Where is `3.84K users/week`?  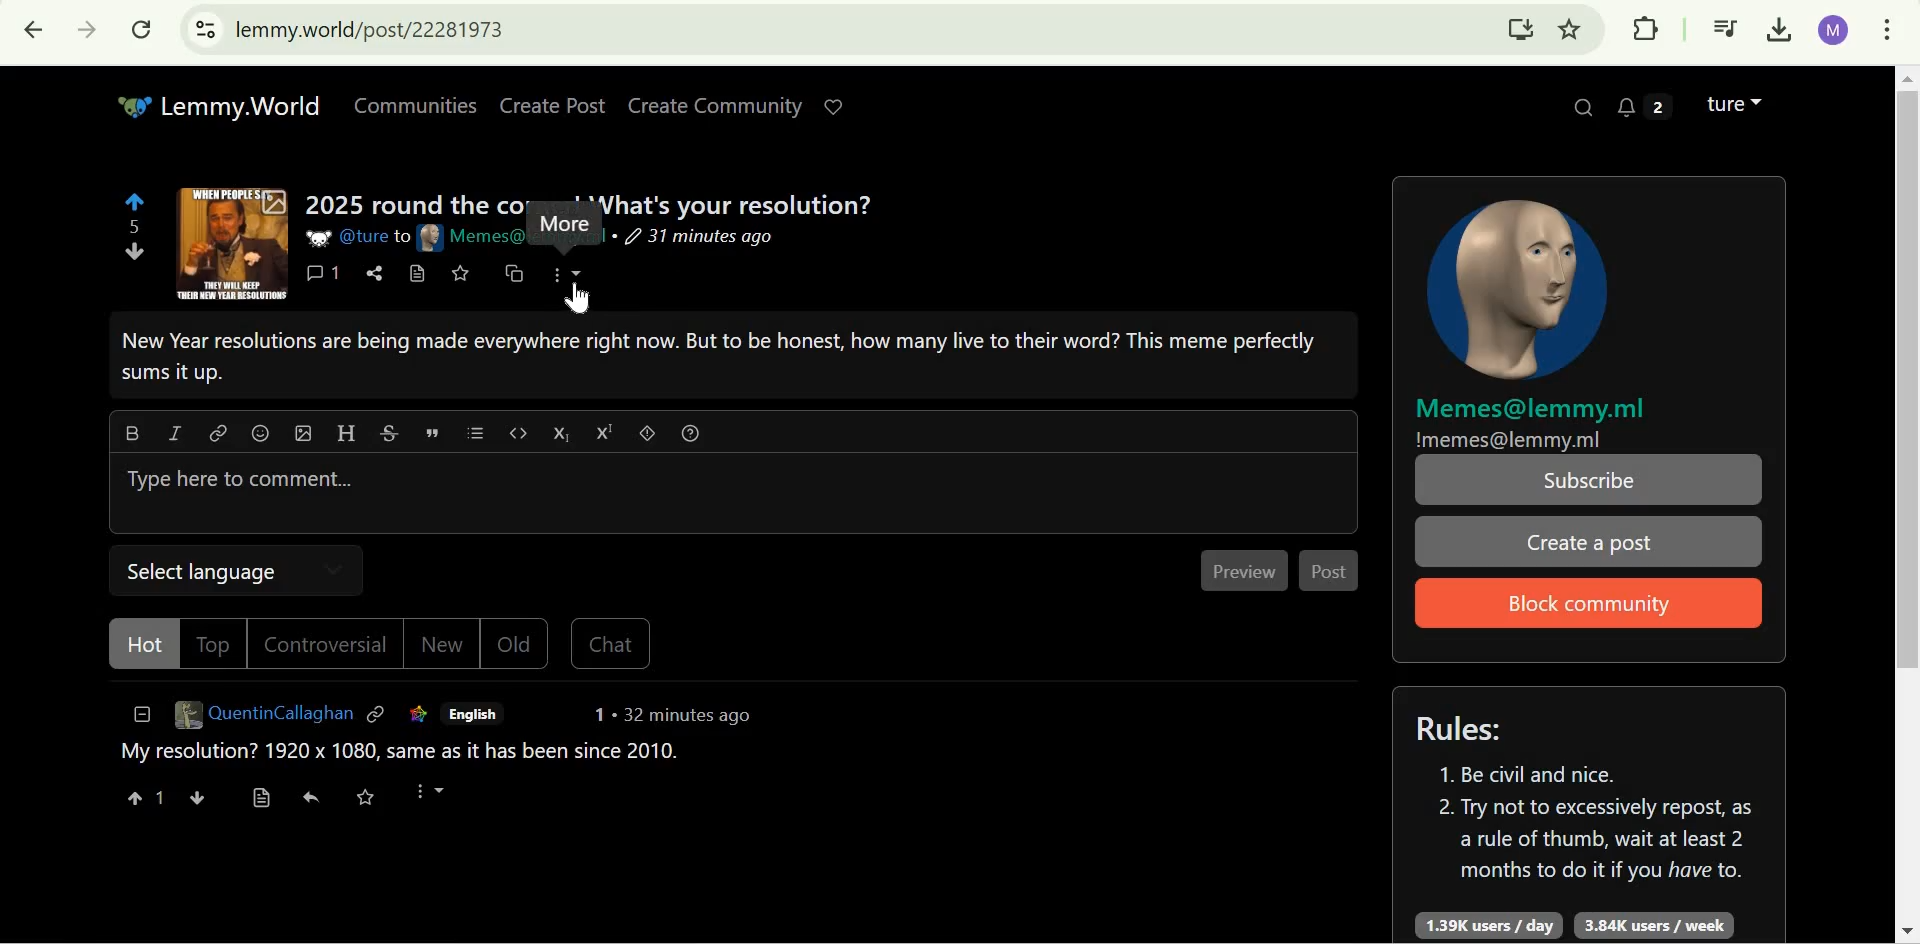
3.84K users/week is located at coordinates (1652, 926).